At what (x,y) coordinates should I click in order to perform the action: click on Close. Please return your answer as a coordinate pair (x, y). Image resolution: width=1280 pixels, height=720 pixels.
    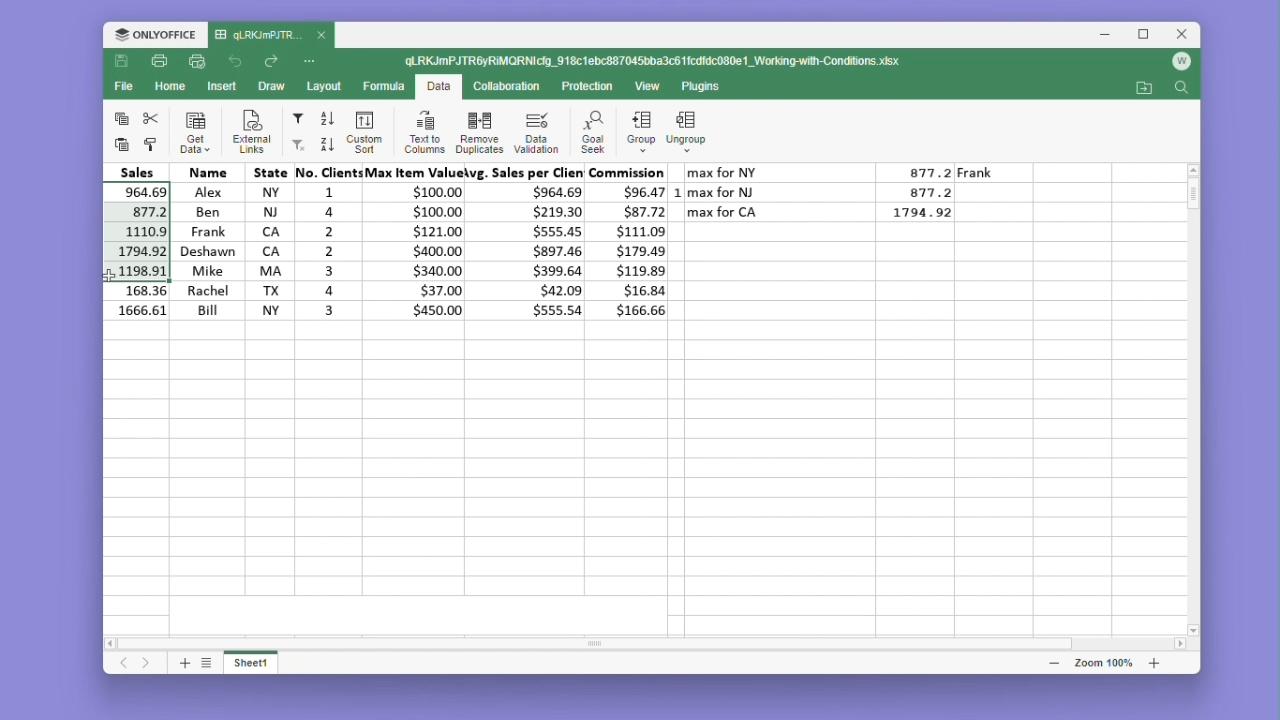
    Looking at the image, I should click on (1184, 35).